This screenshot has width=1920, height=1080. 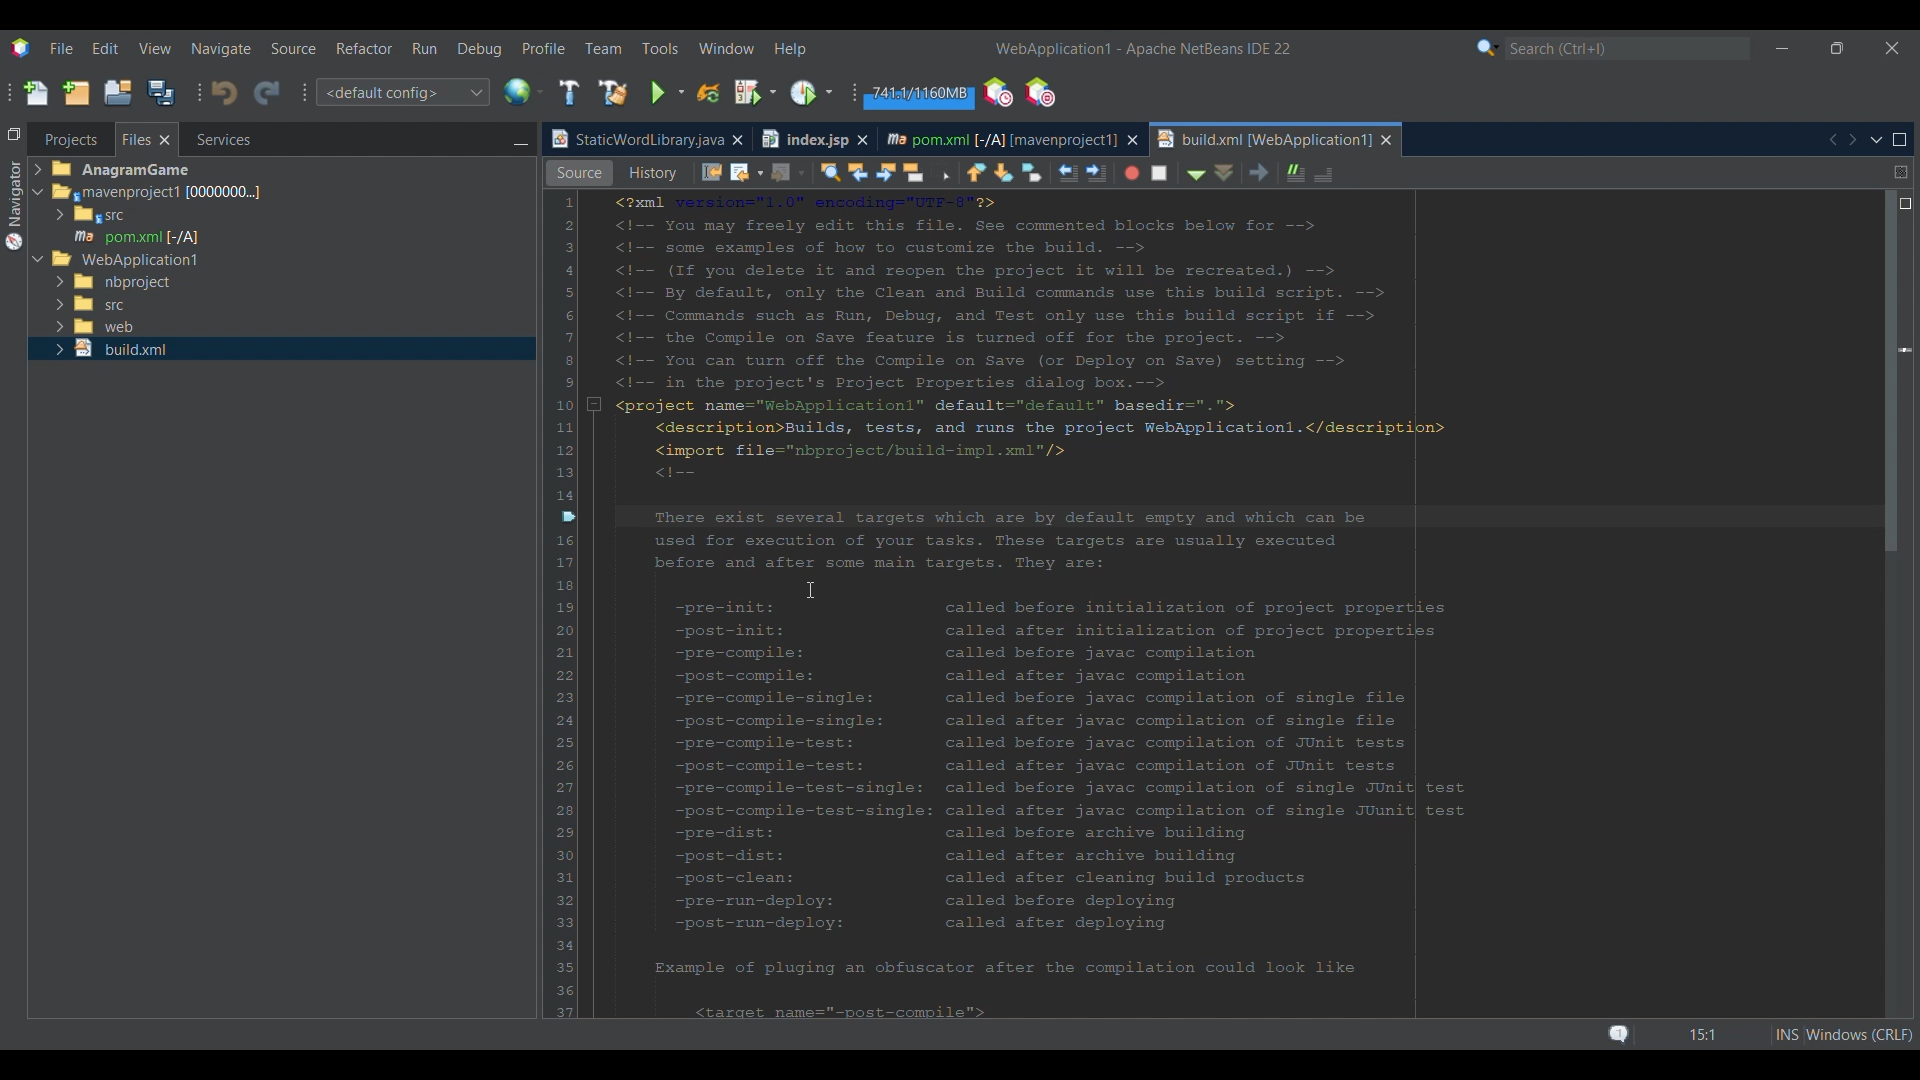 What do you see at coordinates (61, 48) in the screenshot?
I see `File menu` at bounding box center [61, 48].